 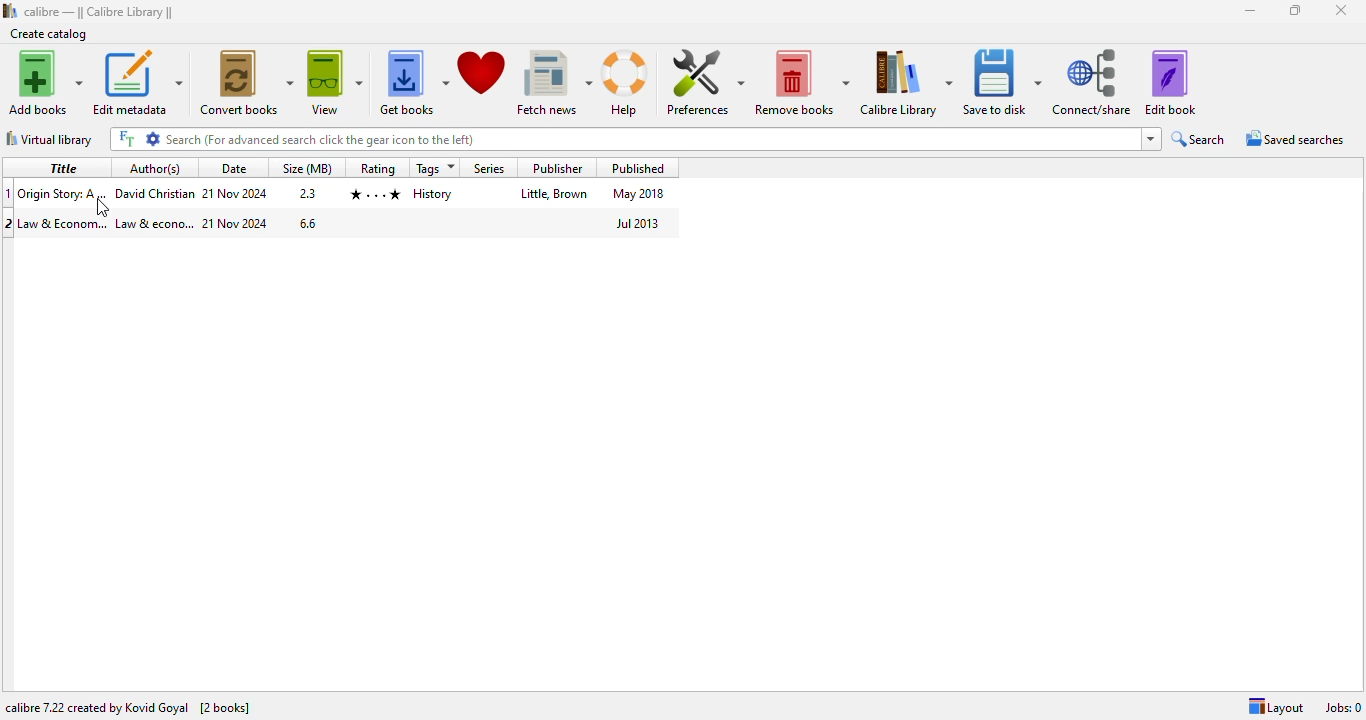 I want to click on jobs: 0, so click(x=1344, y=708).